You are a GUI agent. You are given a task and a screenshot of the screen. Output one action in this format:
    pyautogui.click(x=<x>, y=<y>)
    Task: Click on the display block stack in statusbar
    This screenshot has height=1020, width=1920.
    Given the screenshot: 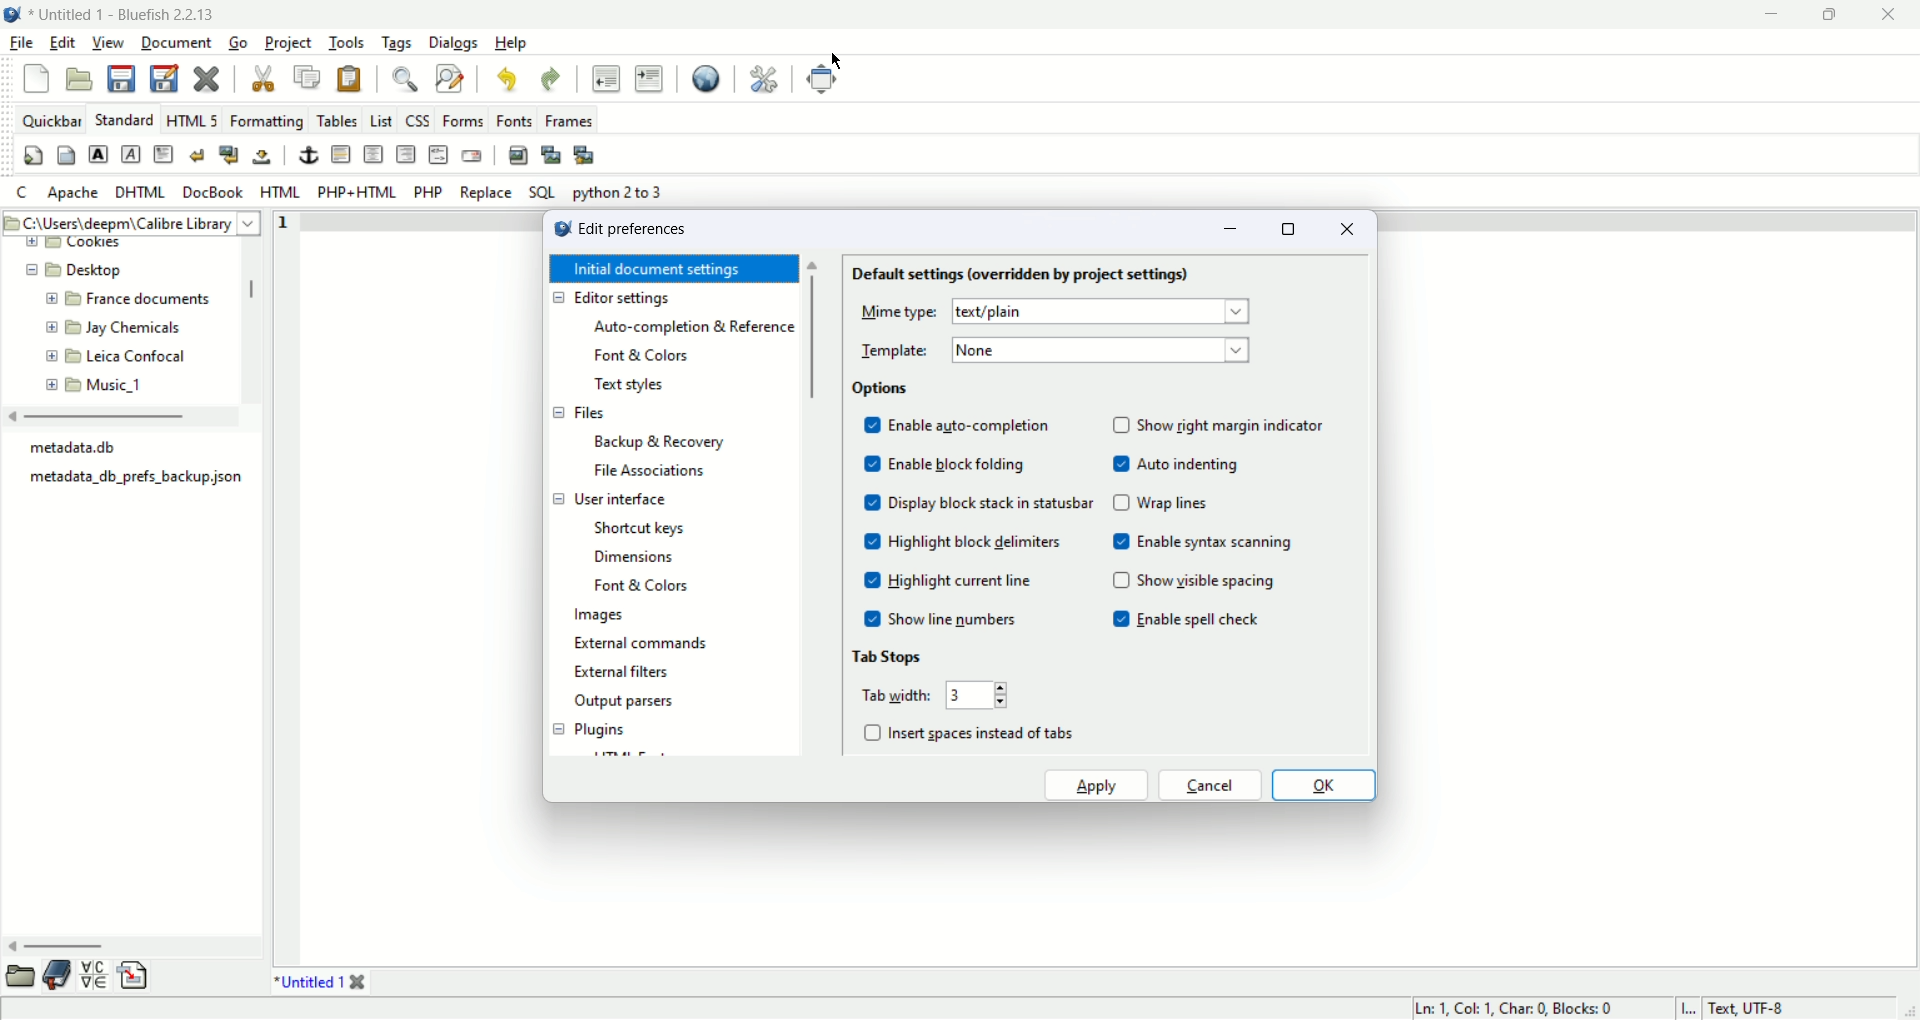 What is the action you would take?
    pyautogui.click(x=992, y=502)
    